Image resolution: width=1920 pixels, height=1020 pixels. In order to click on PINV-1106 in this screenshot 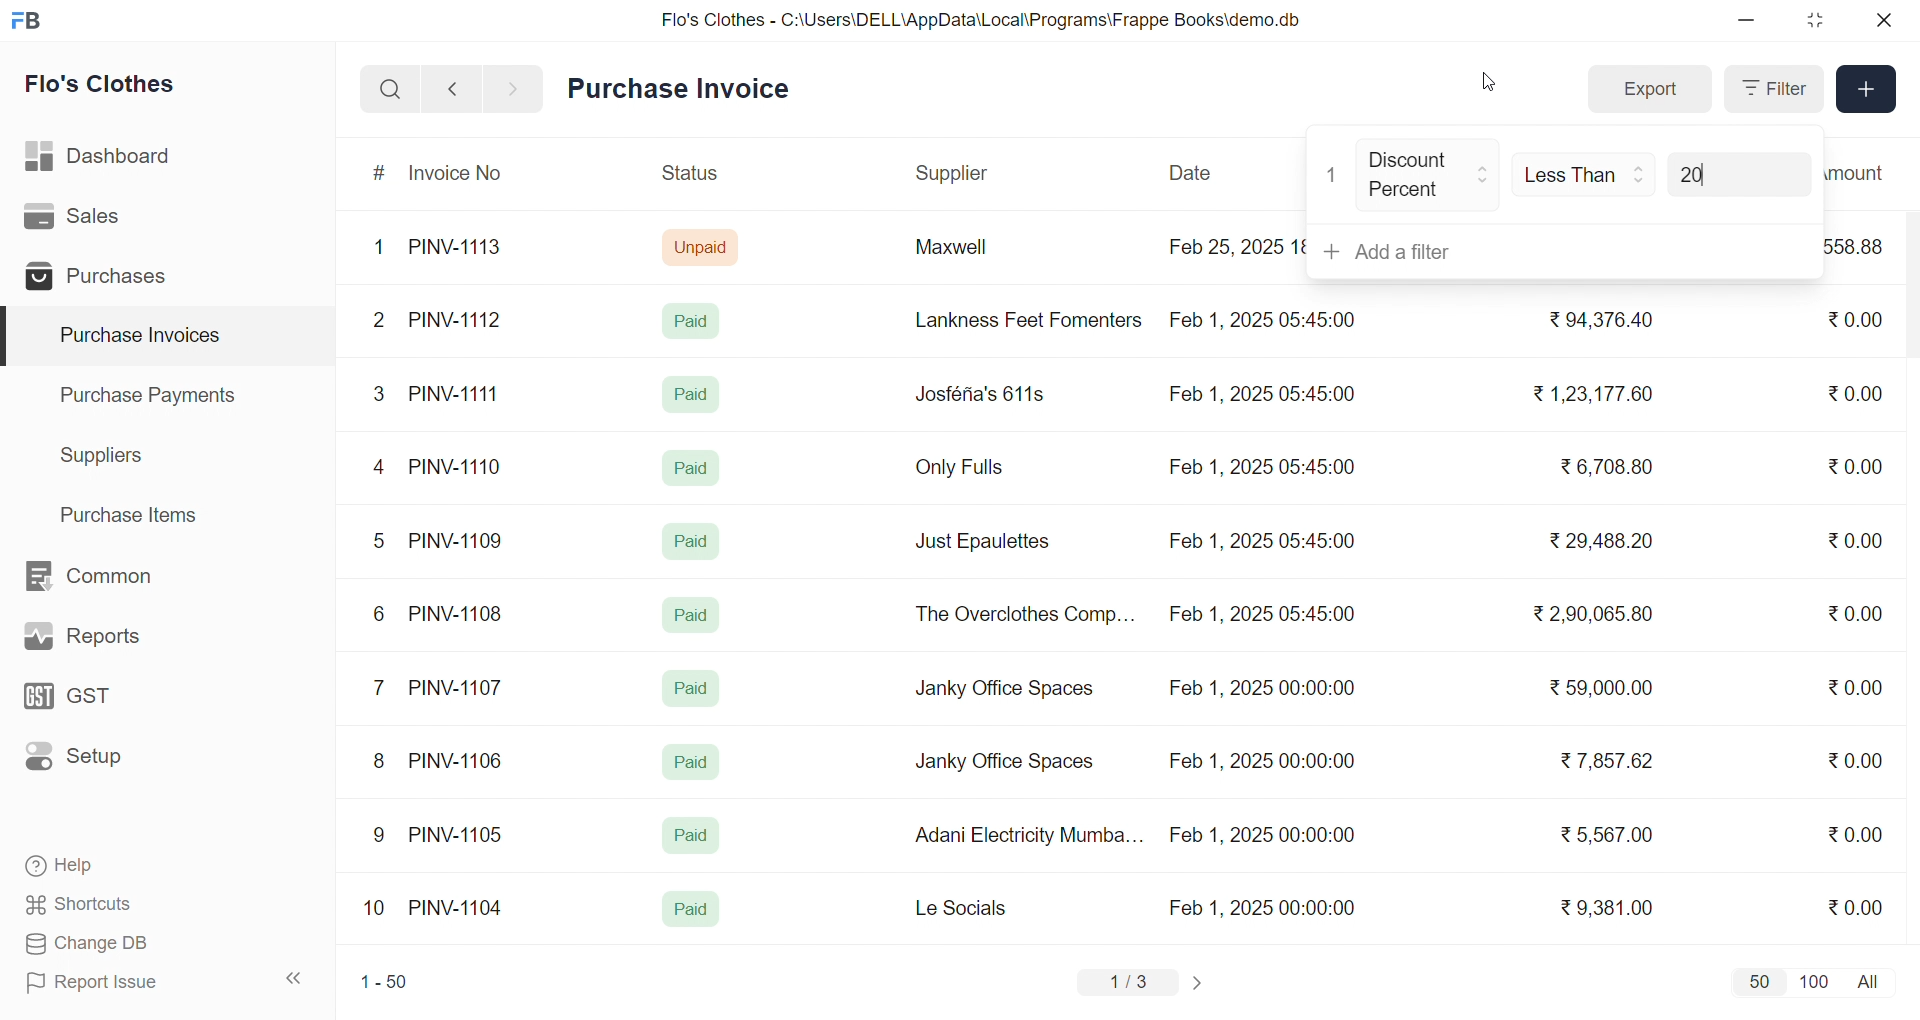, I will do `click(463, 761)`.